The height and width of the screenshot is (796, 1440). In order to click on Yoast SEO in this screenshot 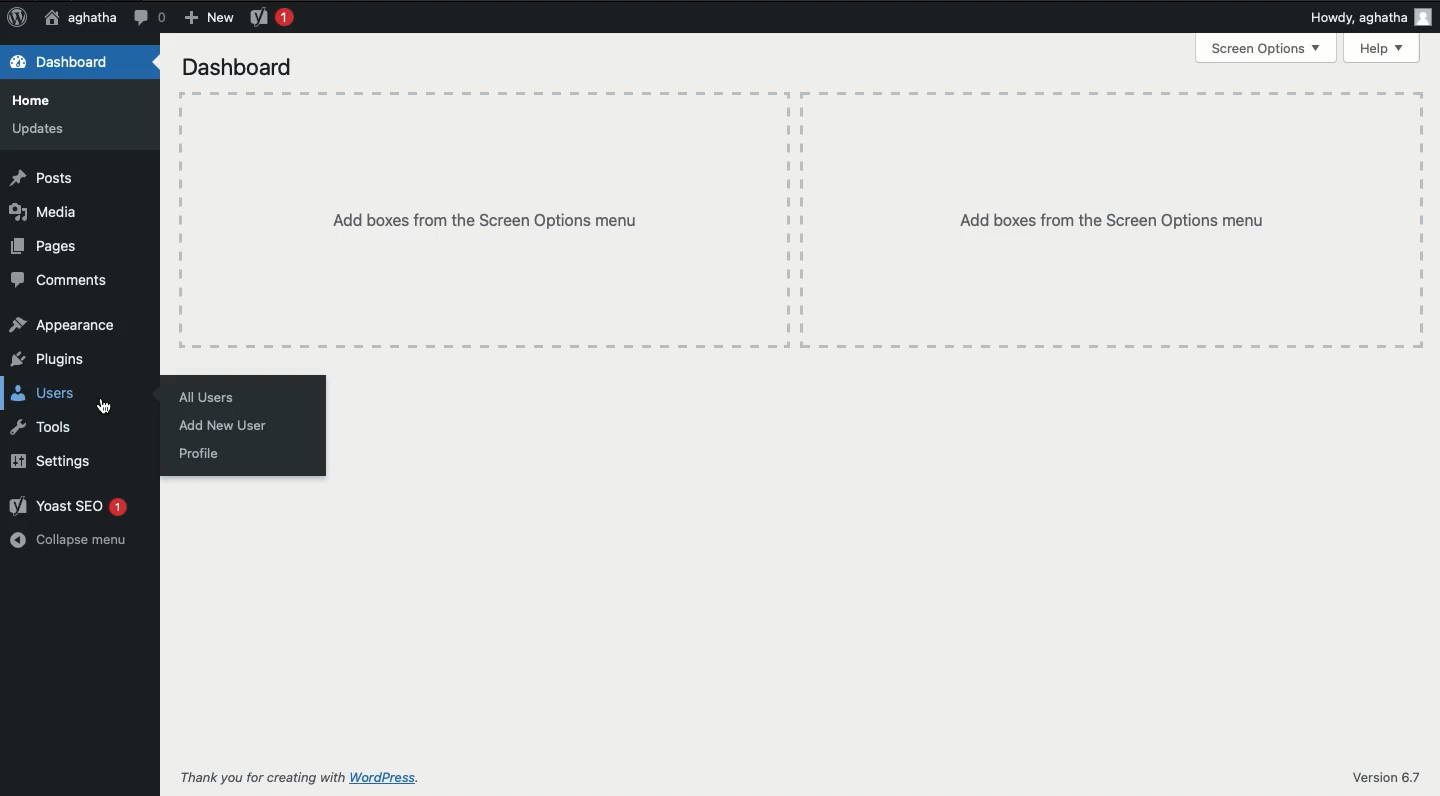, I will do `click(69, 508)`.